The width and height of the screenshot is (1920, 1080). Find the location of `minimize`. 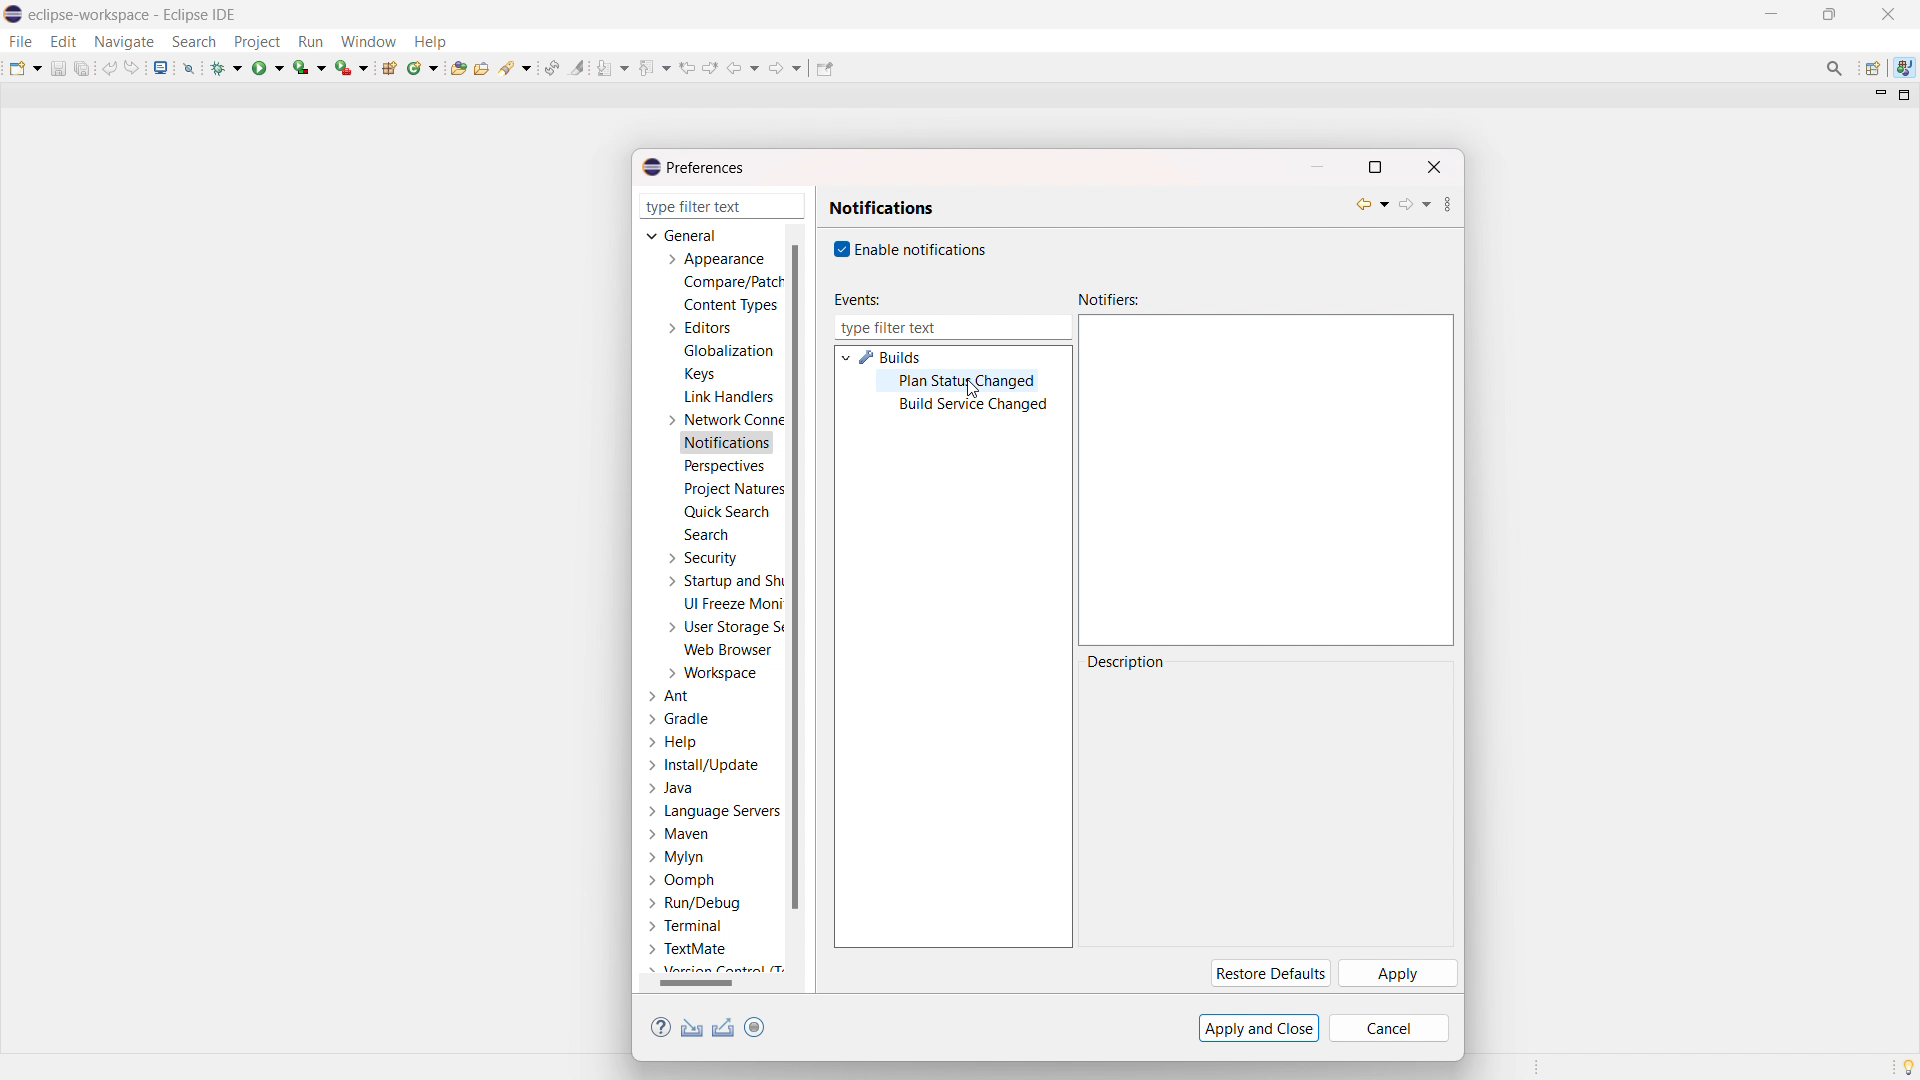

minimize is located at coordinates (1776, 14).